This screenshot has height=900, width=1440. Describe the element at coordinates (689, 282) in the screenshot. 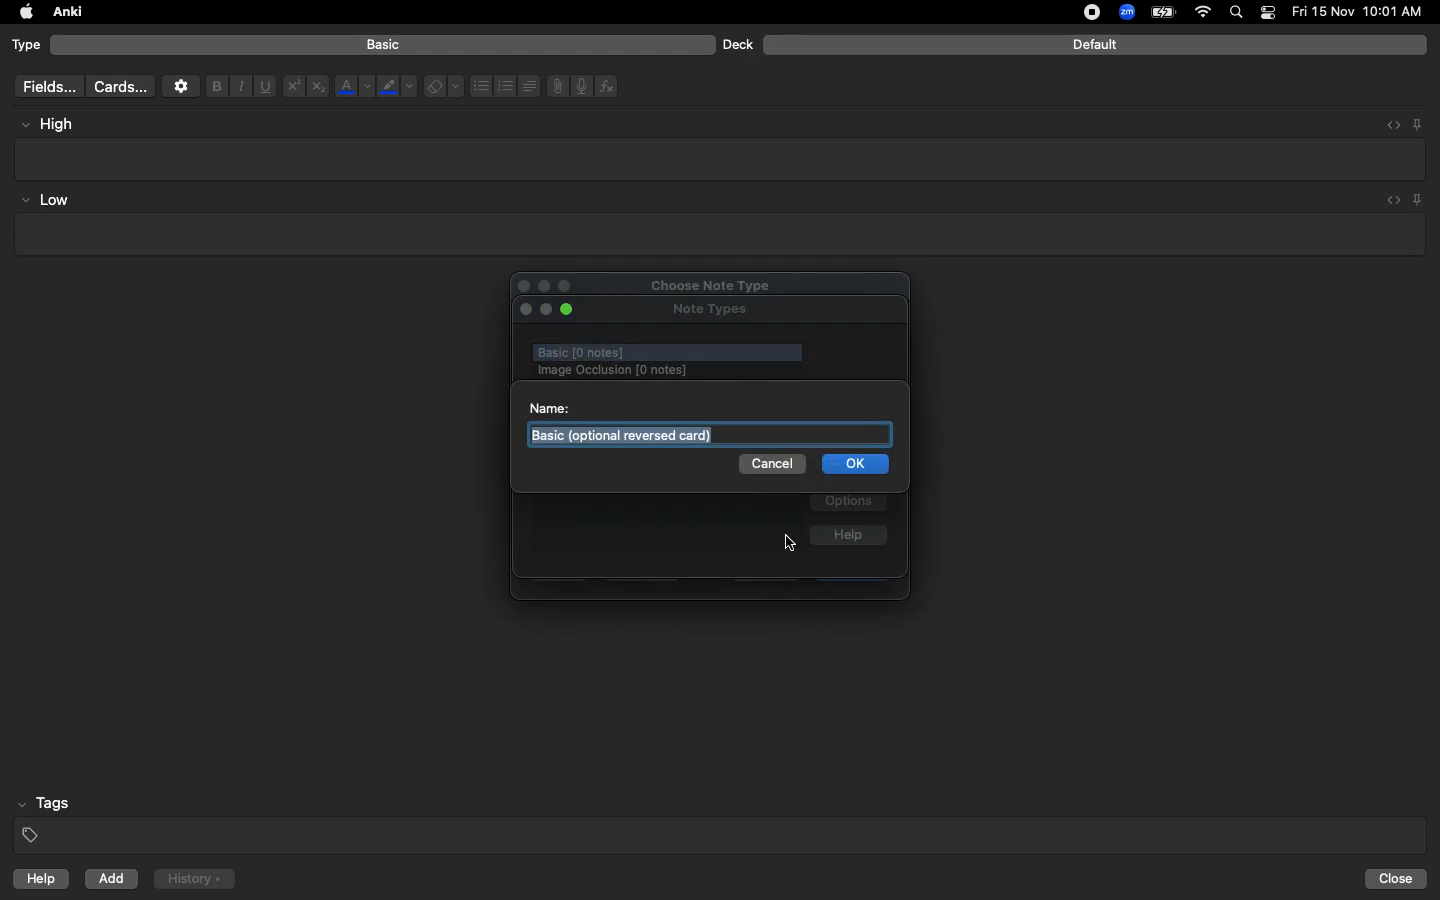

I see `Choose note type` at that location.